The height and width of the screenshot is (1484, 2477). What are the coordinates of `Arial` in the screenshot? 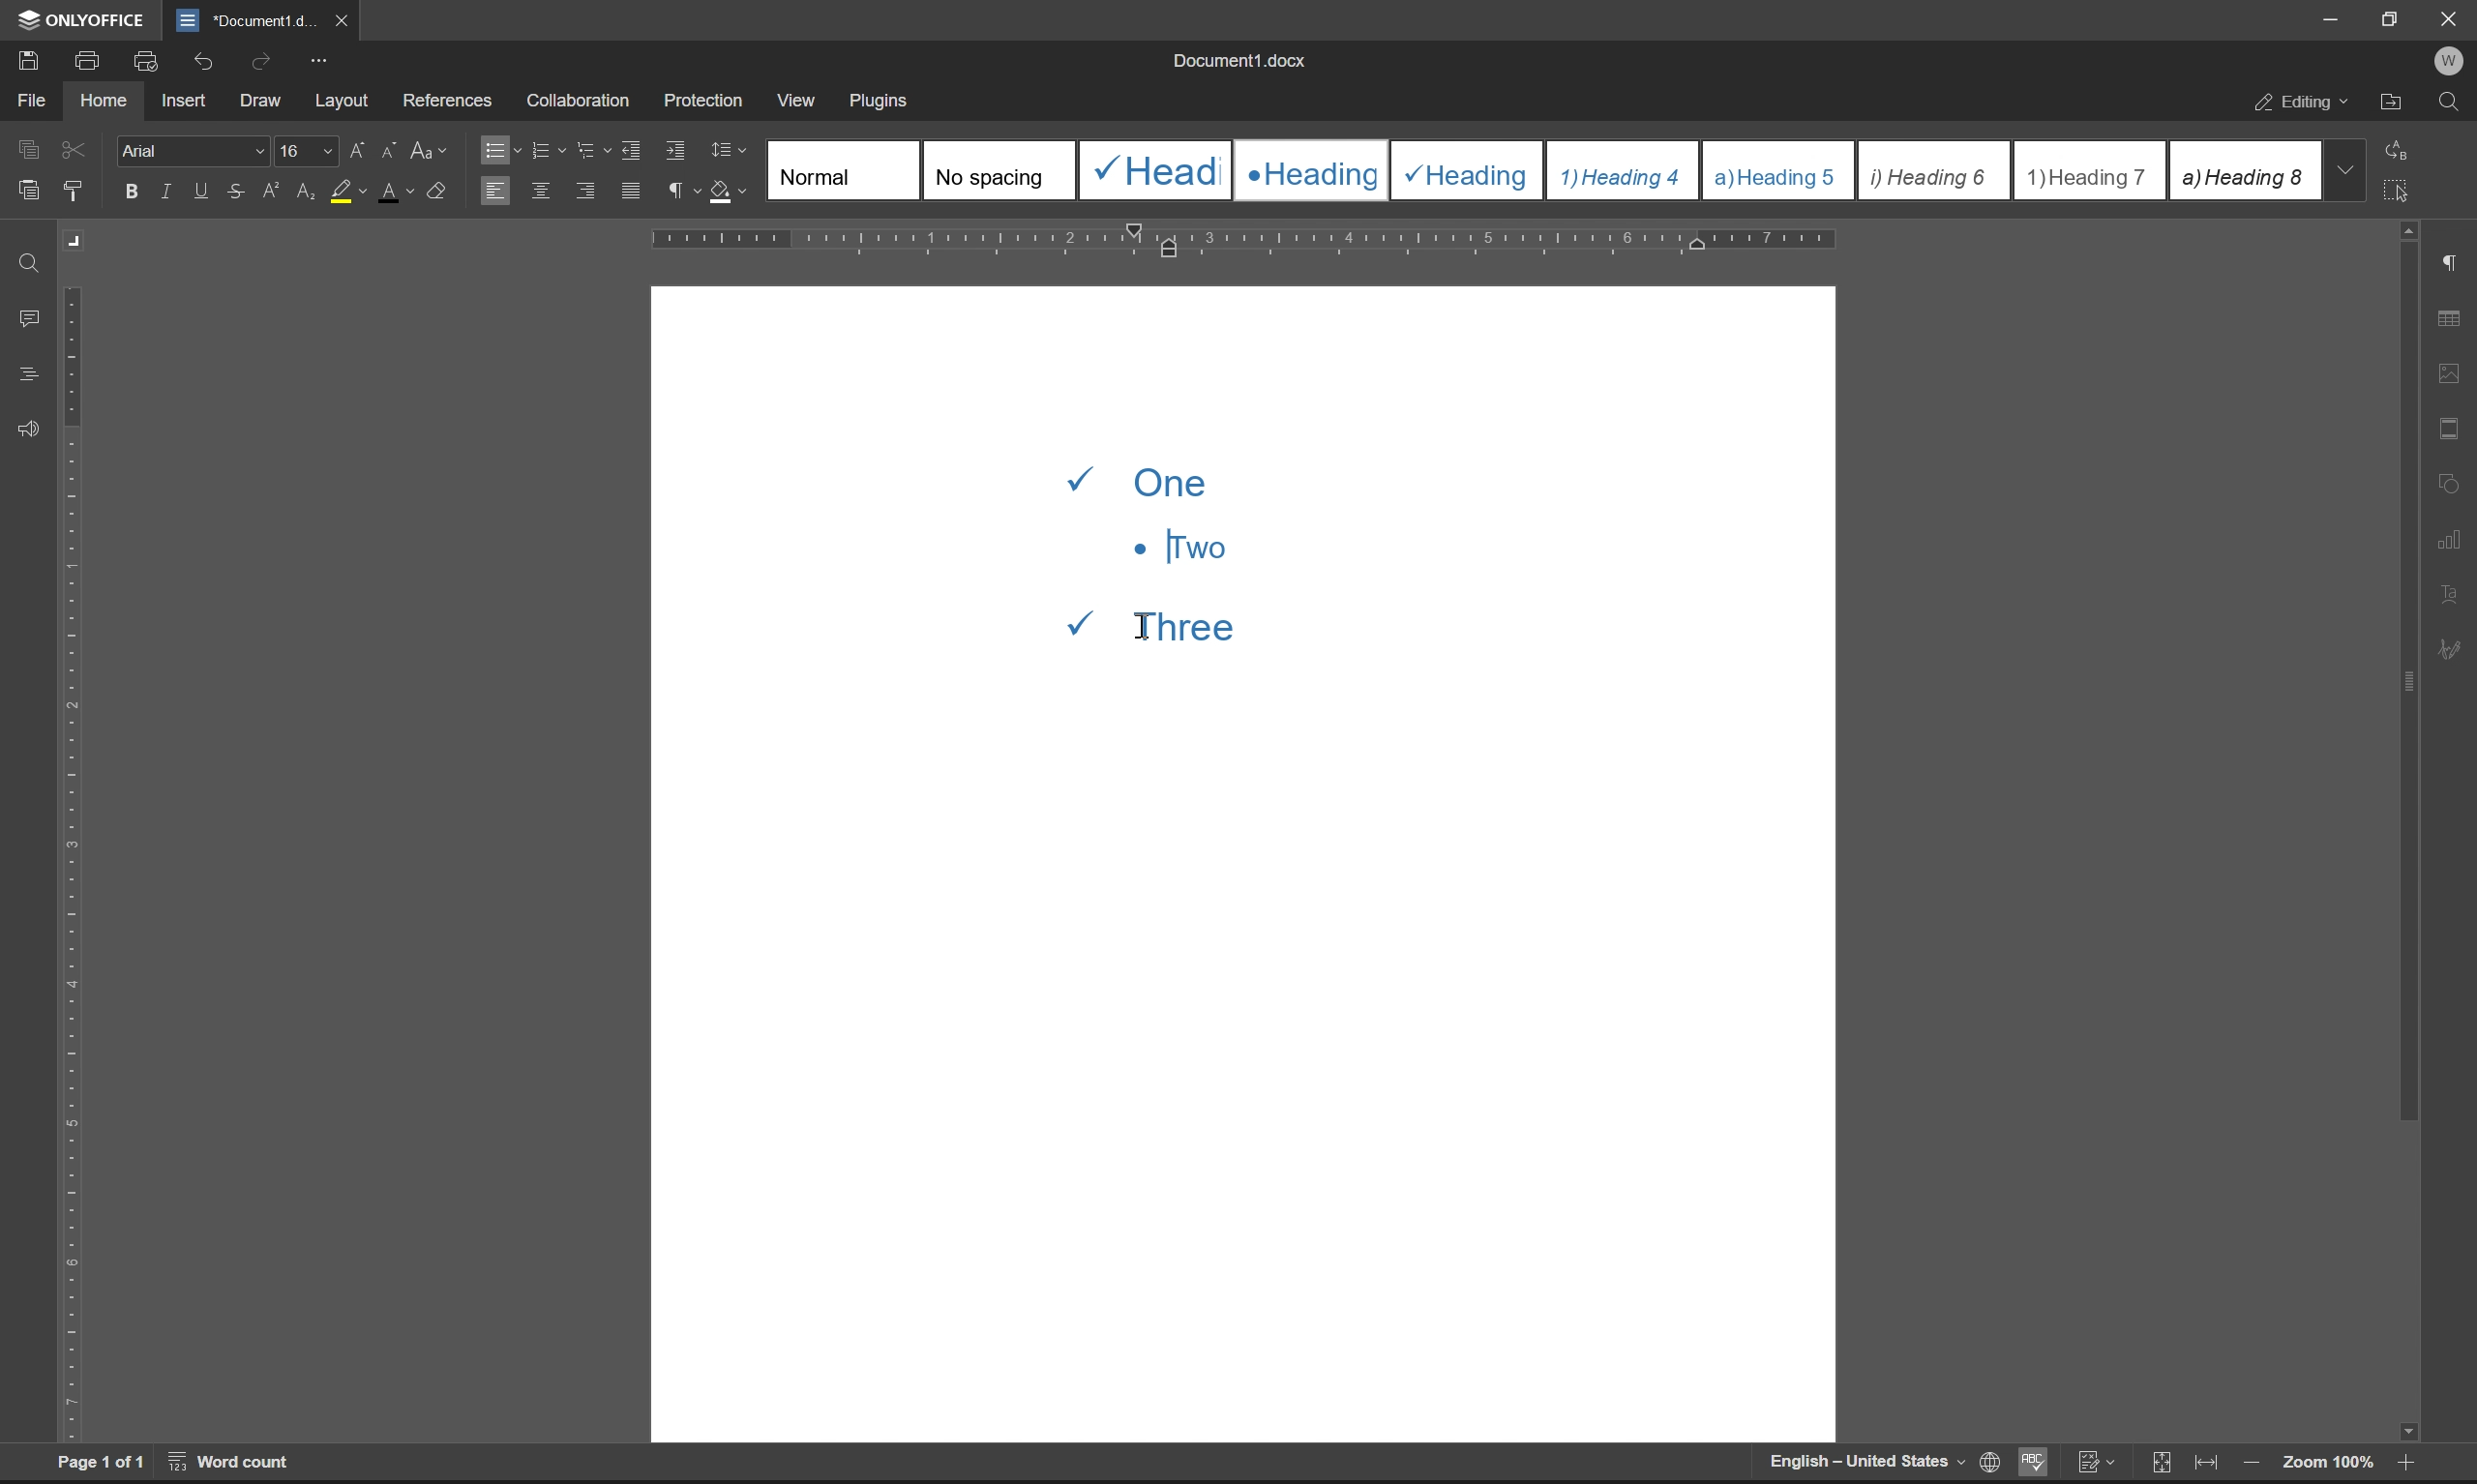 It's located at (190, 149).